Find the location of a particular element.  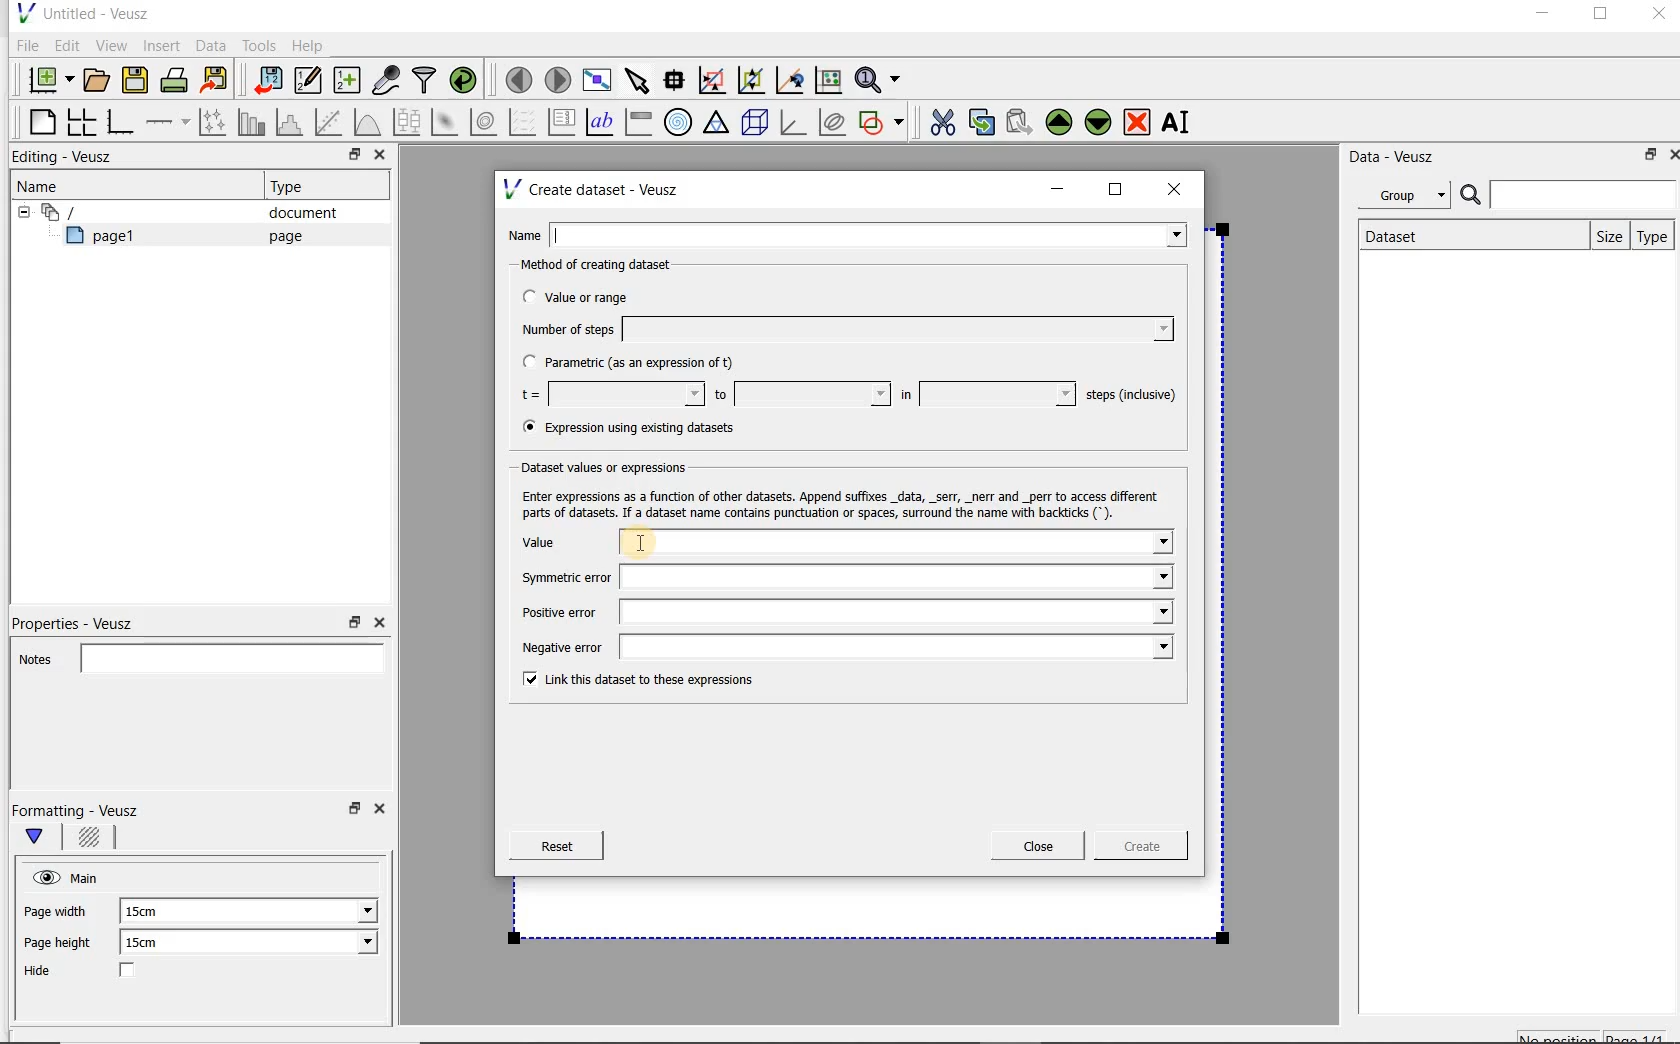

move to the previous page is located at coordinates (520, 77).